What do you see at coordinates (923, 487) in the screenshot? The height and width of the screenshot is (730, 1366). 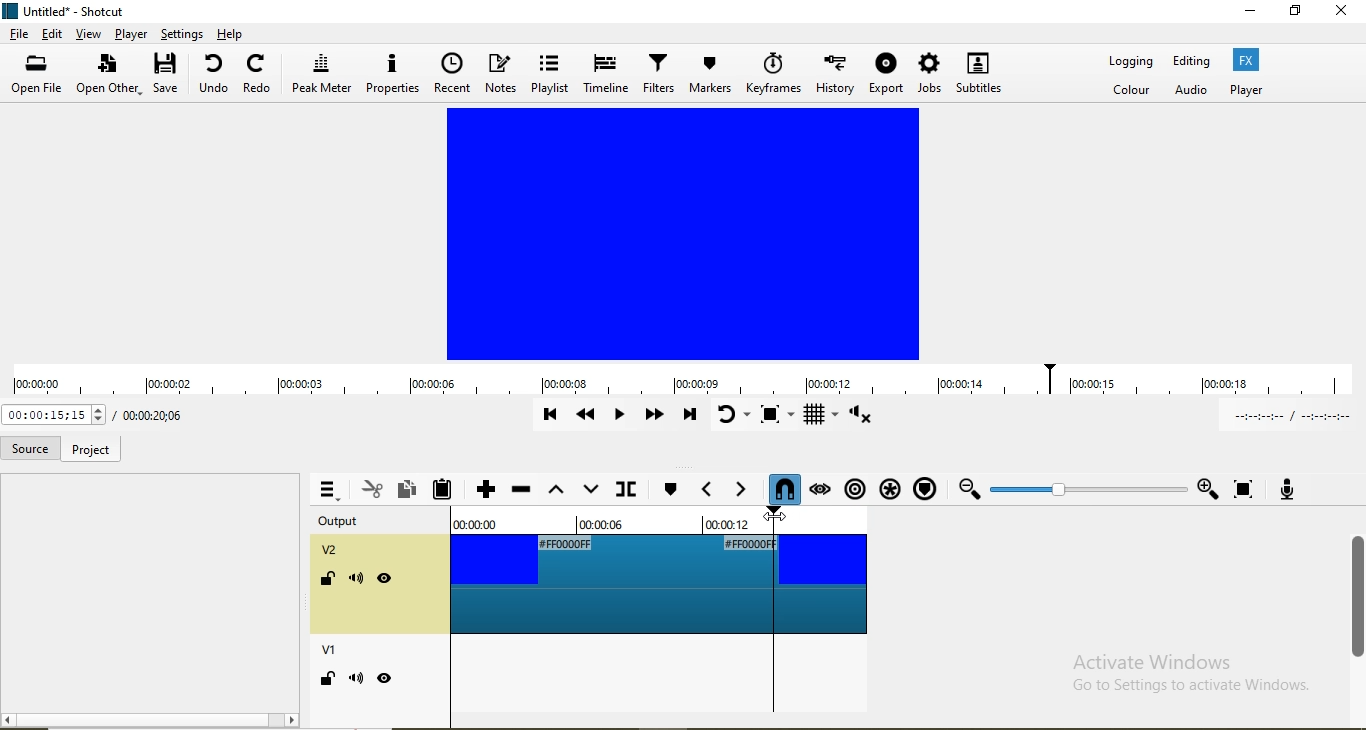 I see `Ripple markers` at bounding box center [923, 487].